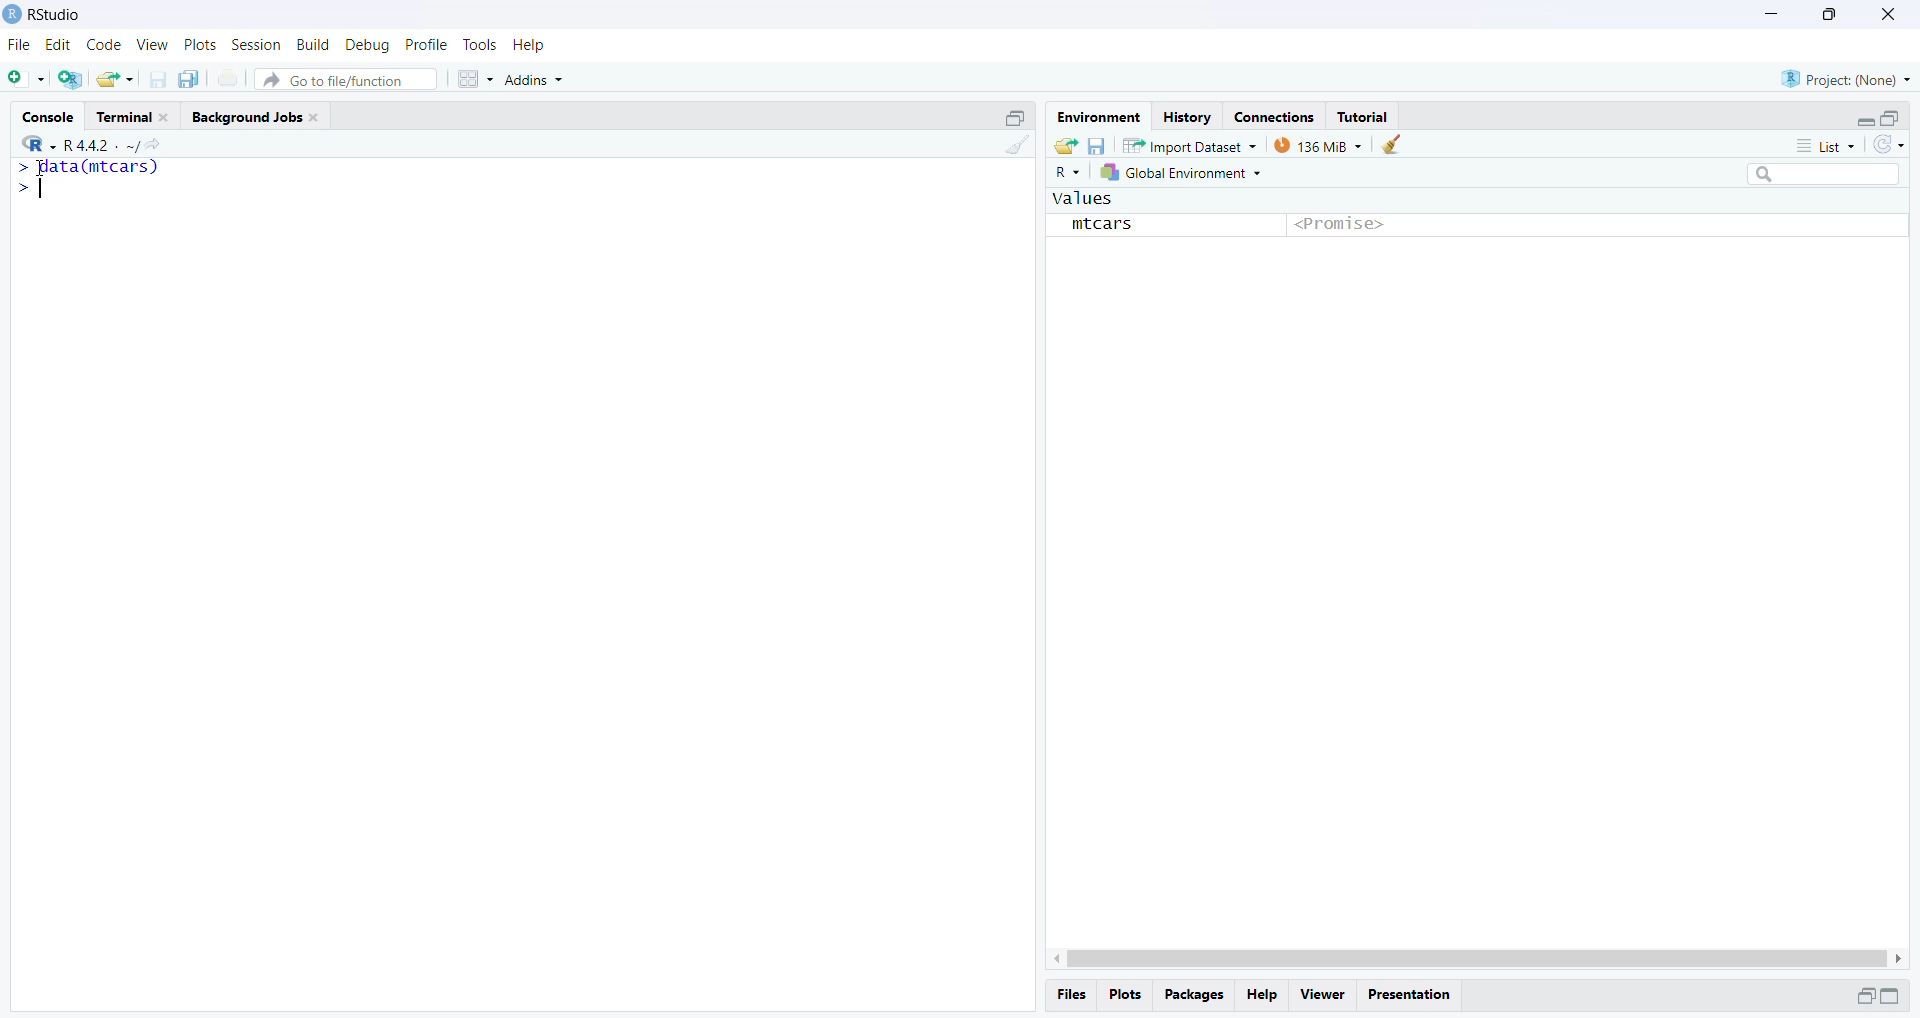  What do you see at coordinates (427, 44) in the screenshot?
I see `Profile` at bounding box center [427, 44].